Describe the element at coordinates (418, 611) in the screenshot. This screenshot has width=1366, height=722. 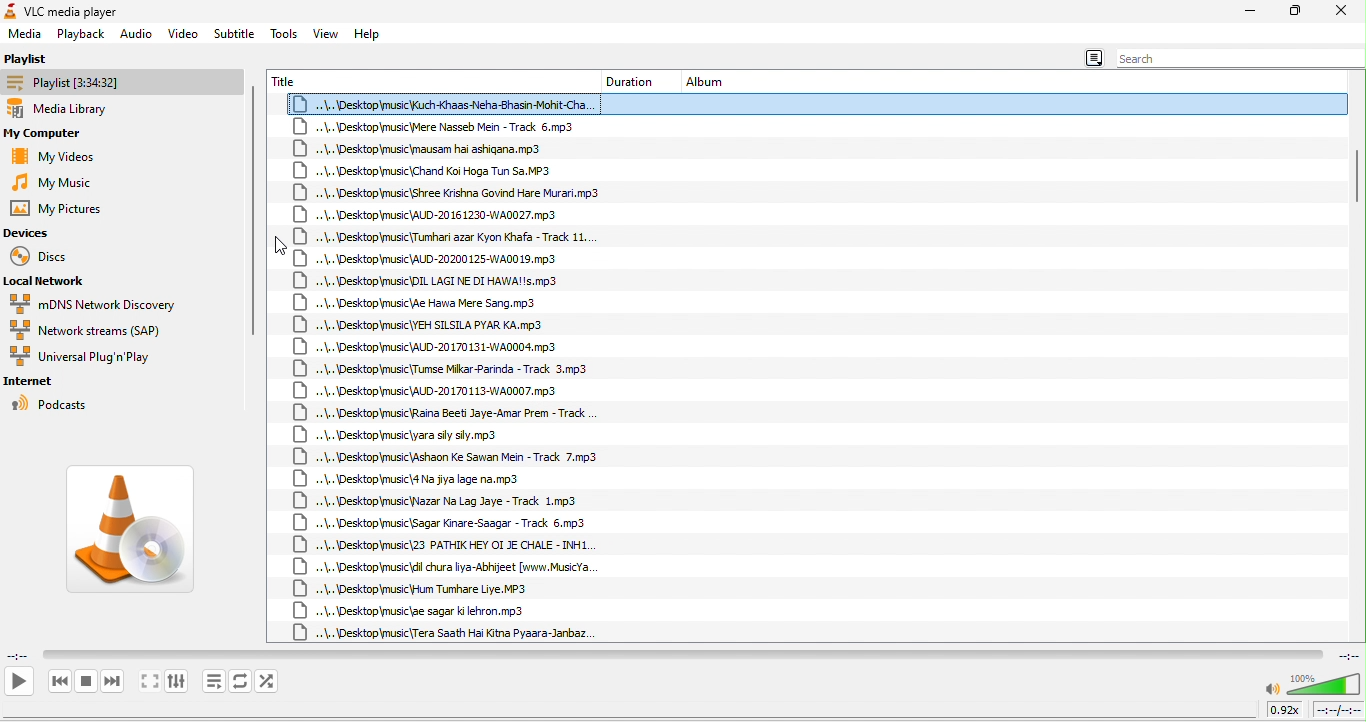
I see `..\..\Desktop\music\ae sagar ki lehron.mp3` at that location.